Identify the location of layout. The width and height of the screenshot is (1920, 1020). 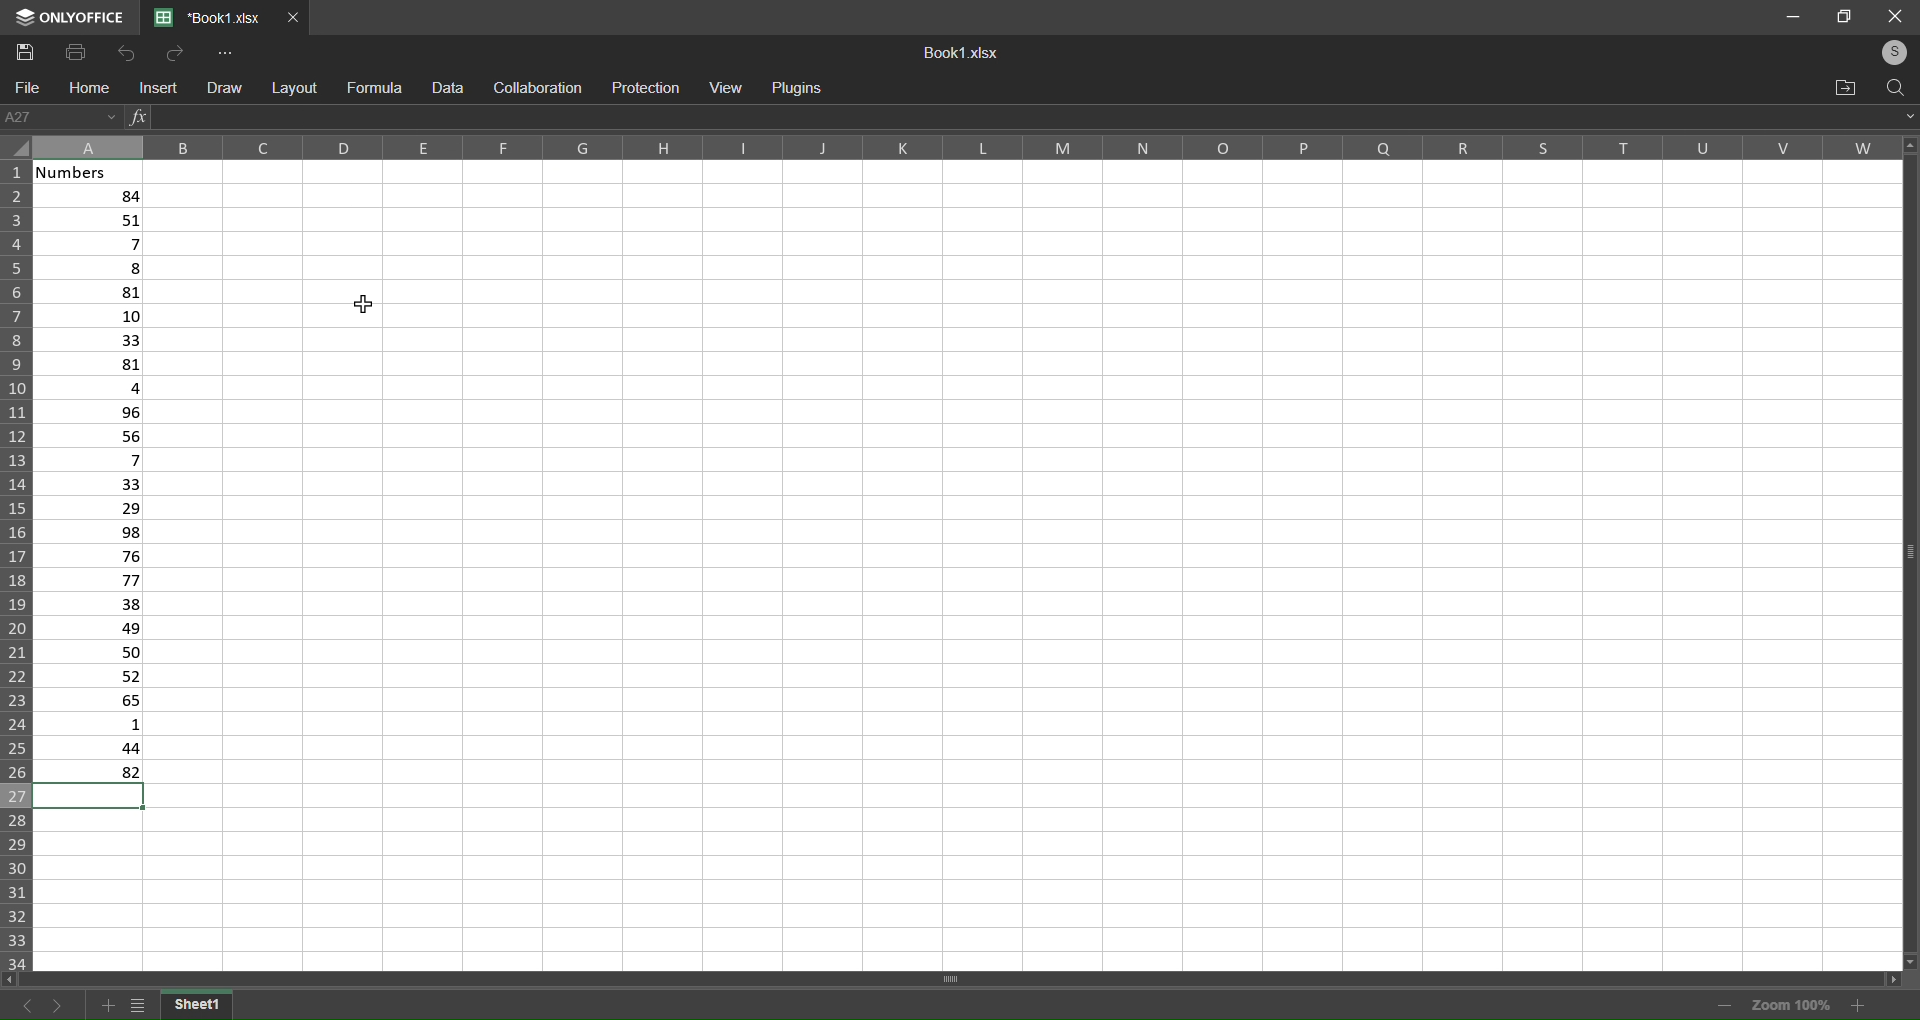
(294, 88).